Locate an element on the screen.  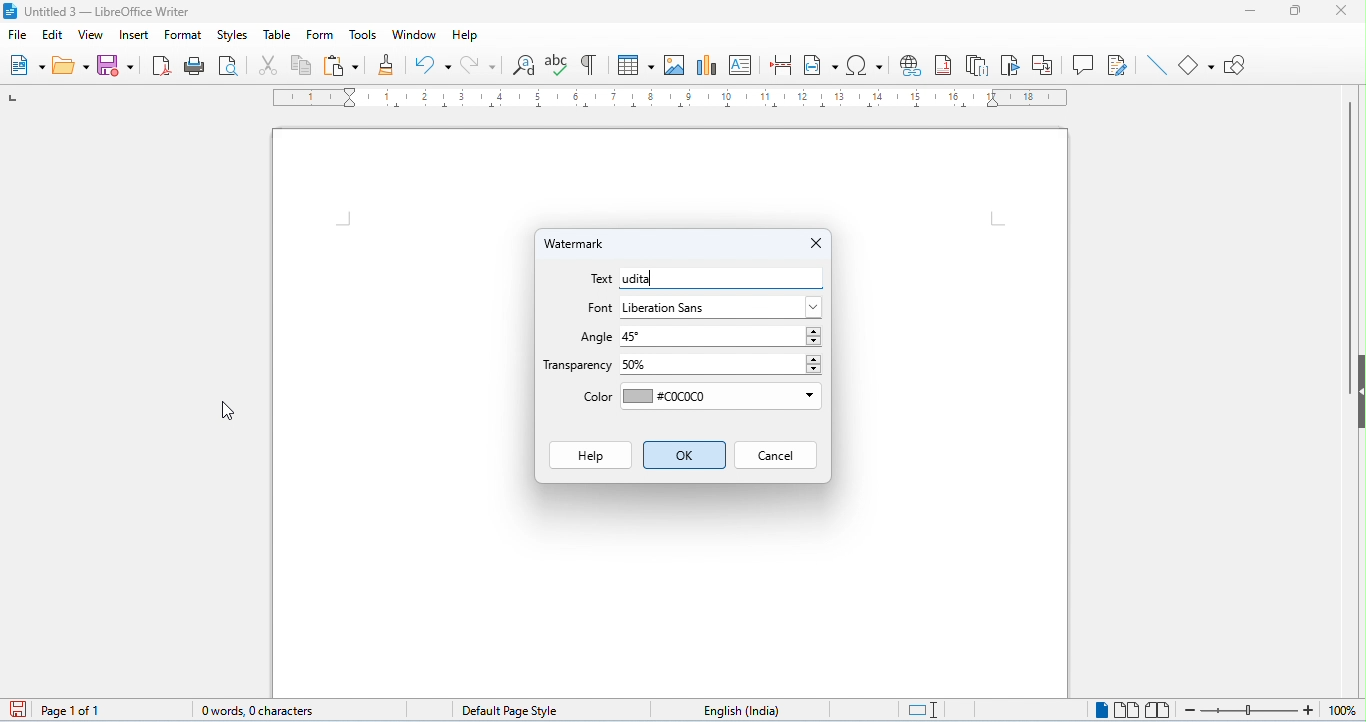
multi page view is located at coordinates (1130, 710).